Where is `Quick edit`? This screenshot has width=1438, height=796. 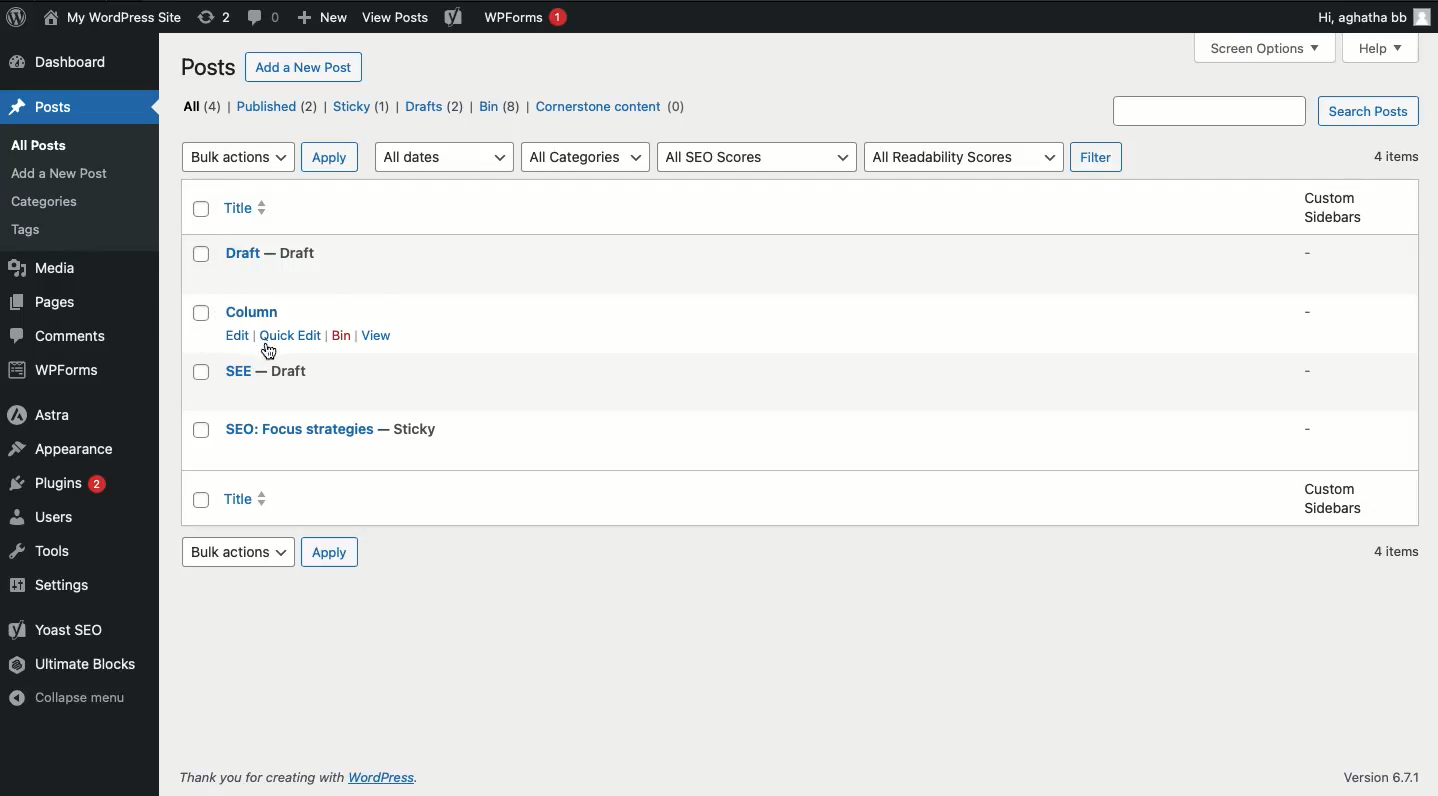
Quick edit is located at coordinates (293, 336).